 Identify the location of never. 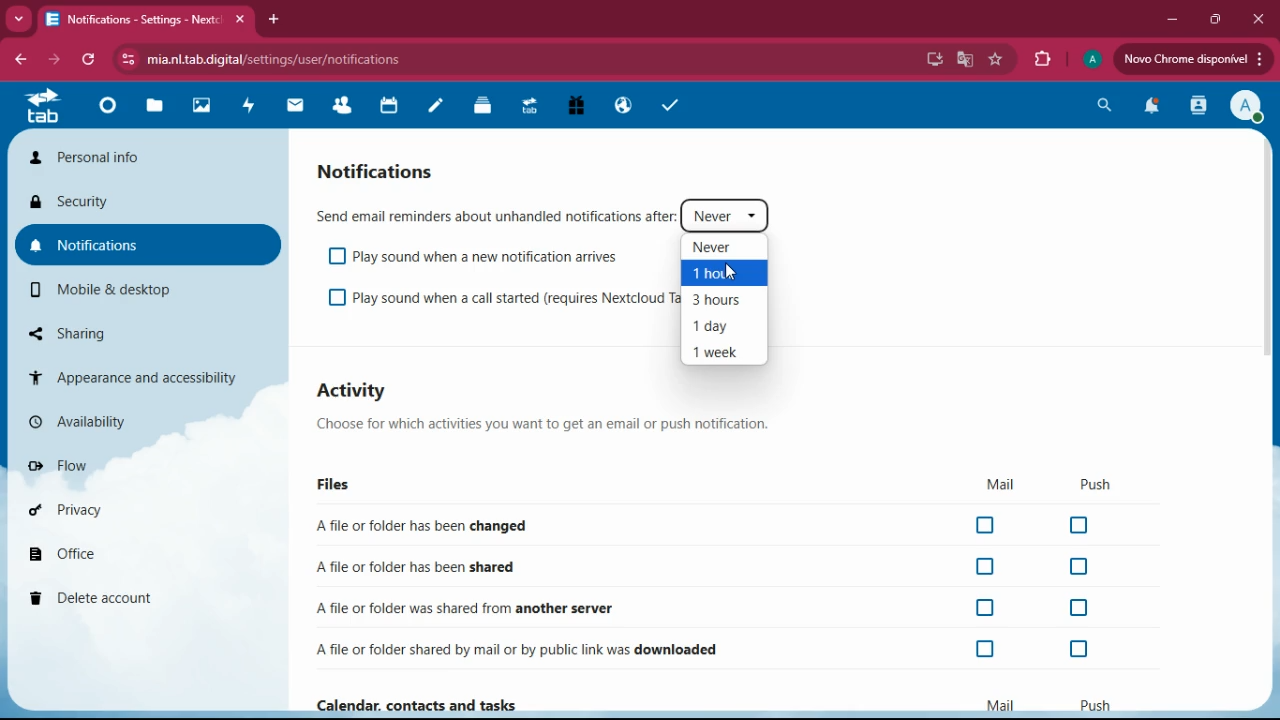
(721, 246).